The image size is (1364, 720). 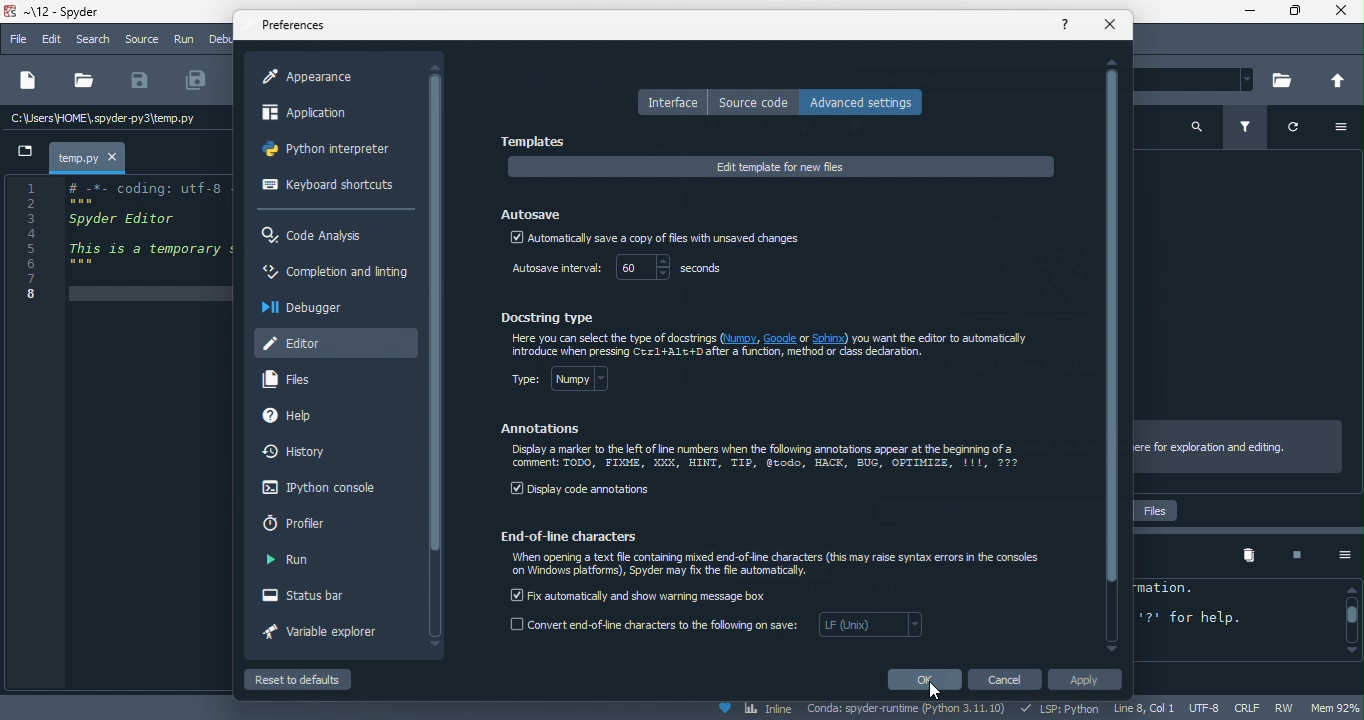 What do you see at coordinates (1090, 682) in the screenshot?
I see `apply` at bounding box center [1090, 682].